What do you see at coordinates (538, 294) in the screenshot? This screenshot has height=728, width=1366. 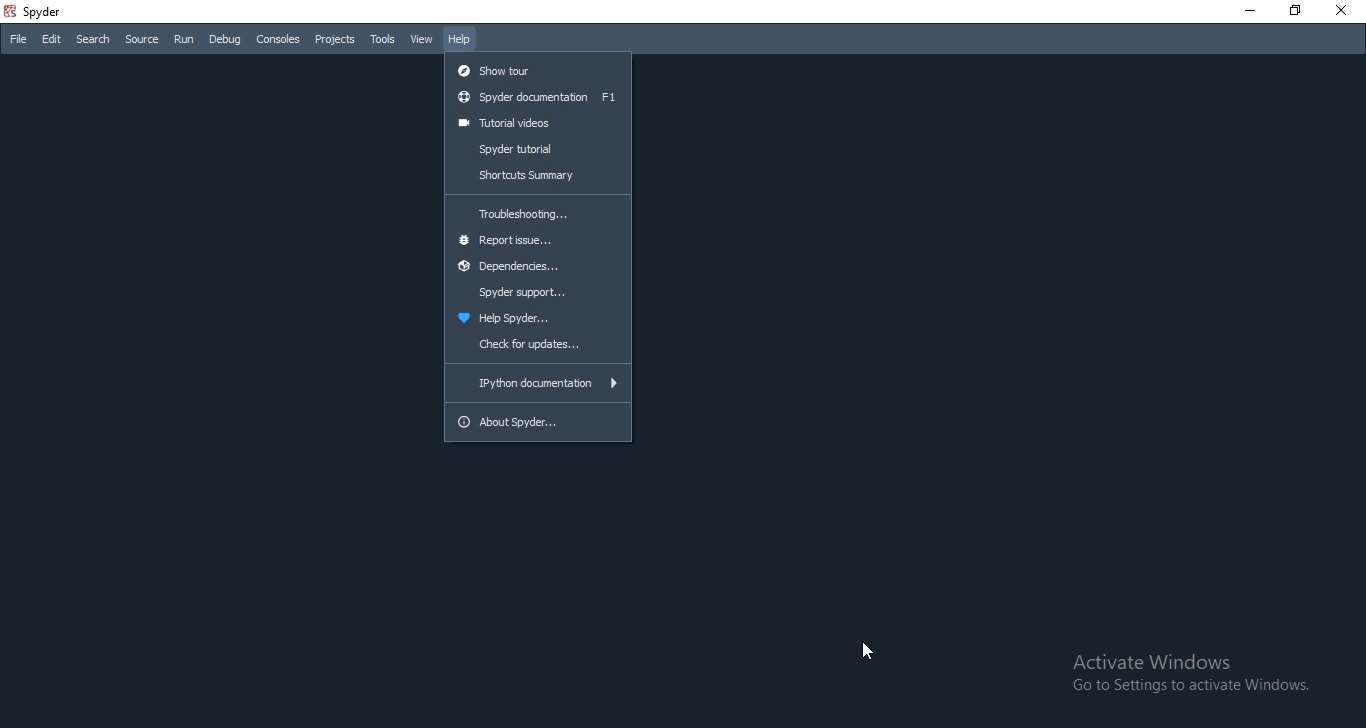 I see `Spyder support` at bounding box center [538, 294].